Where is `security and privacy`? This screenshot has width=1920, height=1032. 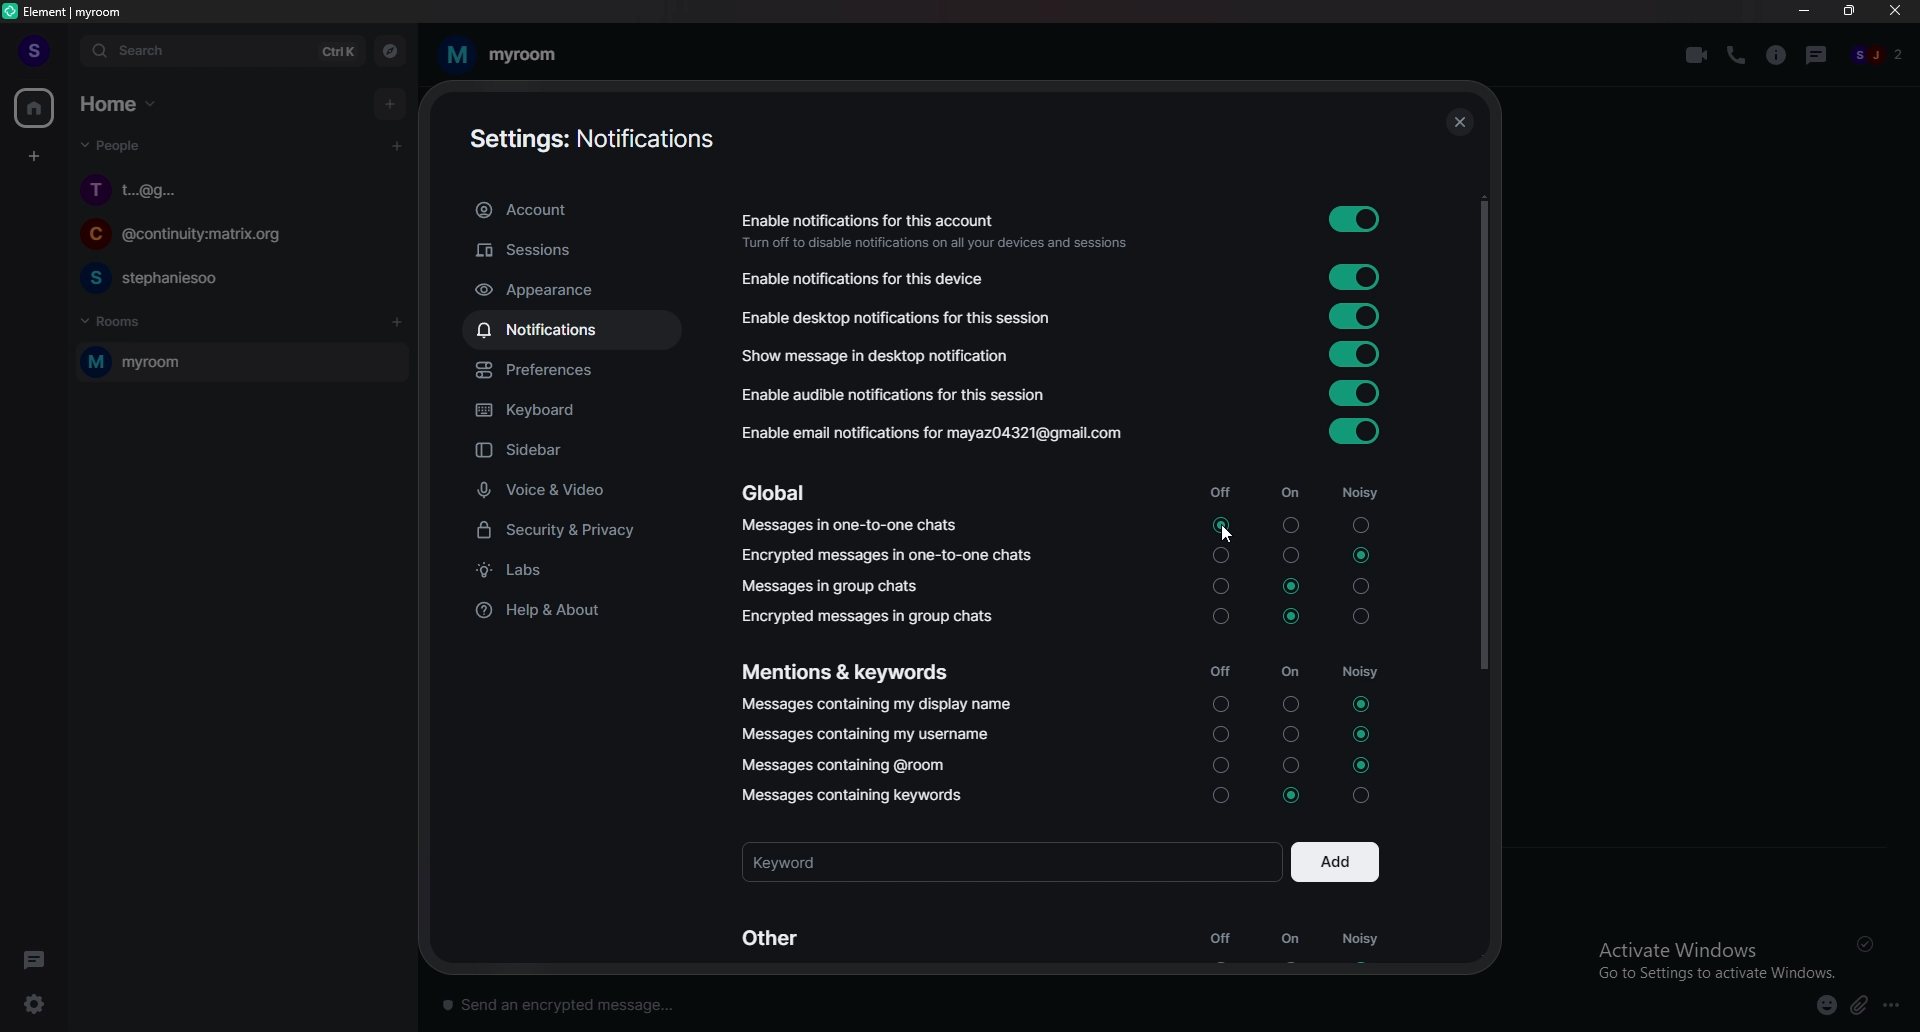
security and privacy is located at coordinates (579, 530).